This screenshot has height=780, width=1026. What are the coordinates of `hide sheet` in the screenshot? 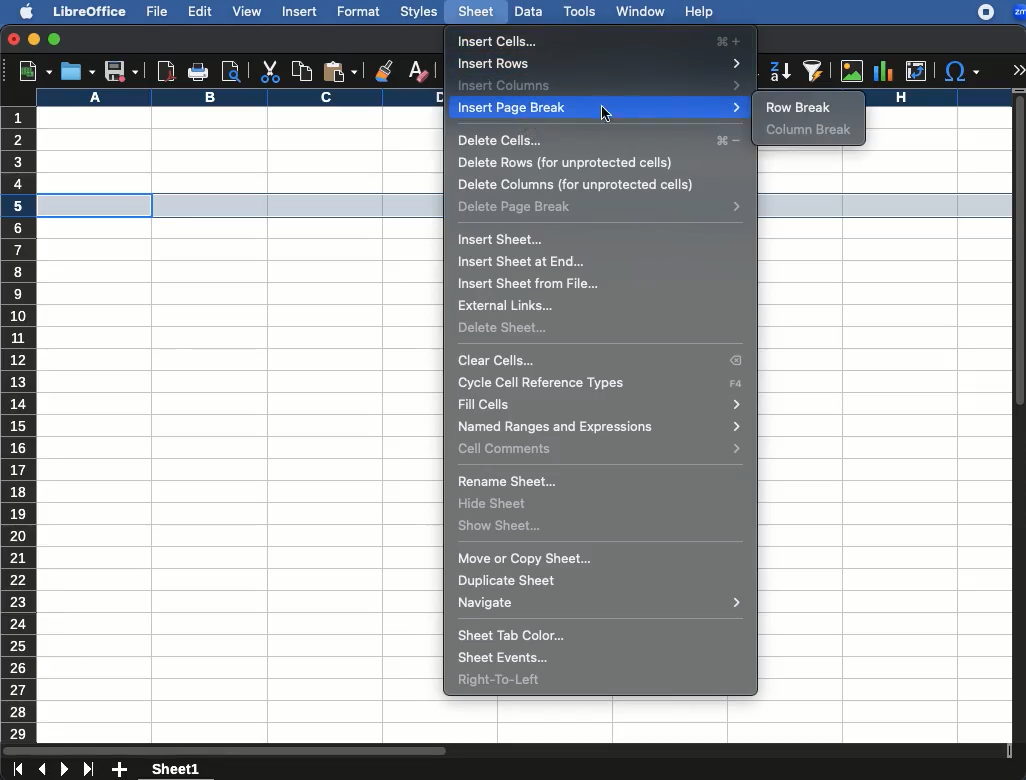 It's located at (493, 504).